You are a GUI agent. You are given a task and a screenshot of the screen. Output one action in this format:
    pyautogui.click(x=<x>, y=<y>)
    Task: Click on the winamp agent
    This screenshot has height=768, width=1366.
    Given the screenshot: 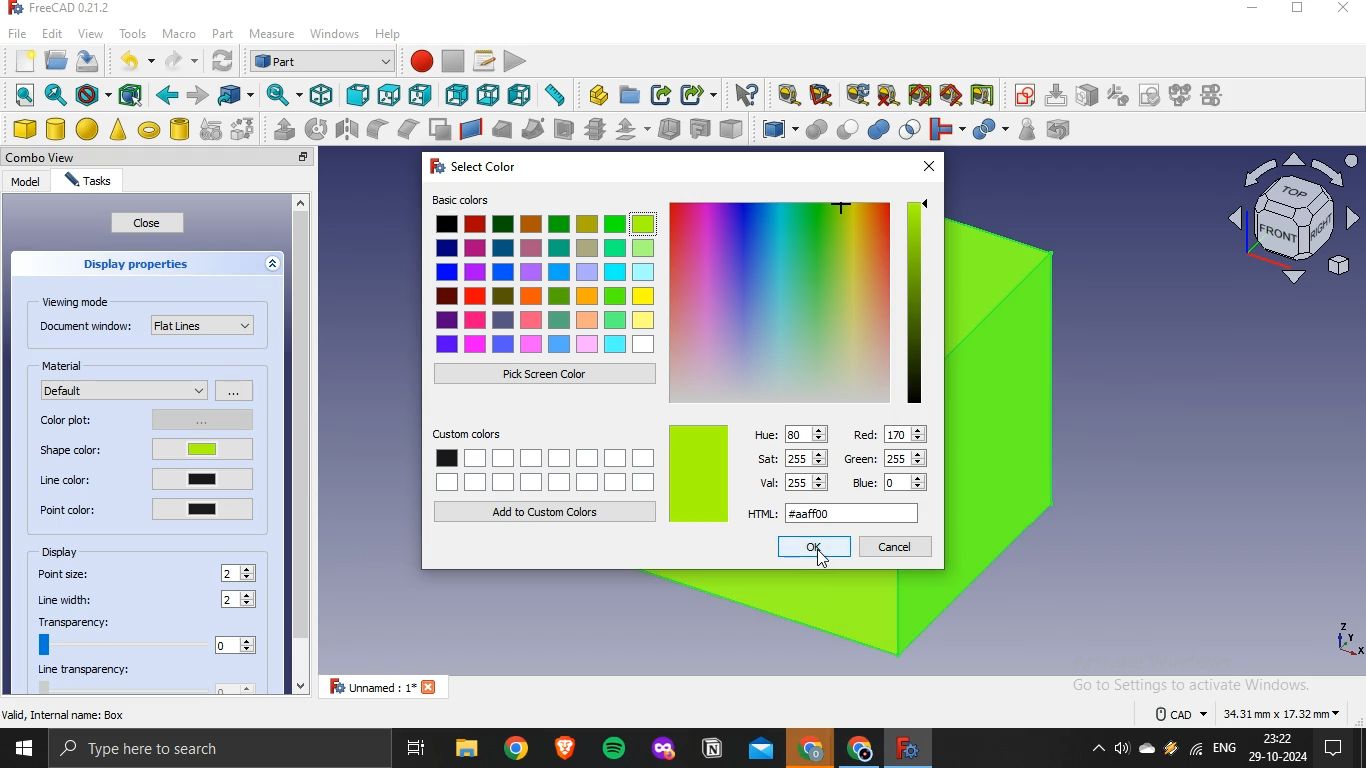 What is the action you would take?
    pyautogui.click(x=1171, y=749)
    